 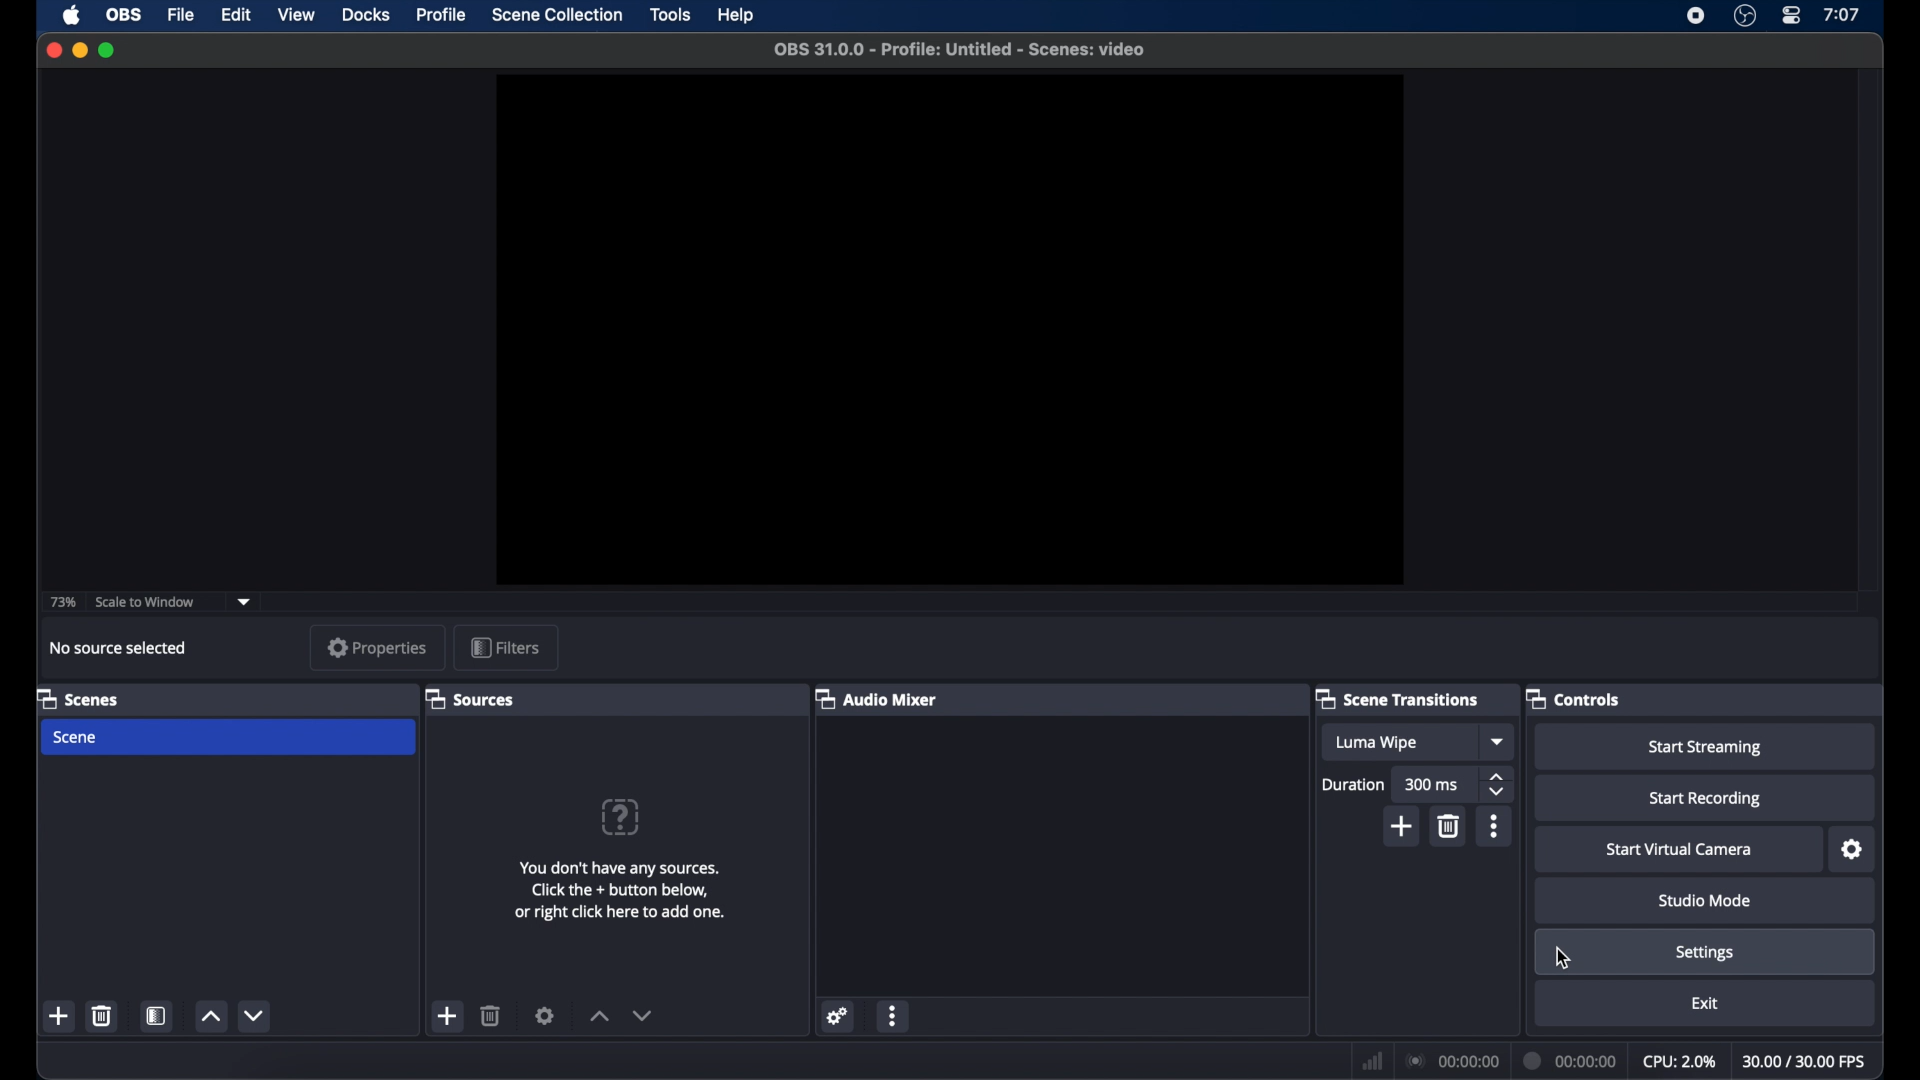 What do you see at coordinates (449, 1016) in the screenshot?
I see `add` at bounding box center [449, 1016].